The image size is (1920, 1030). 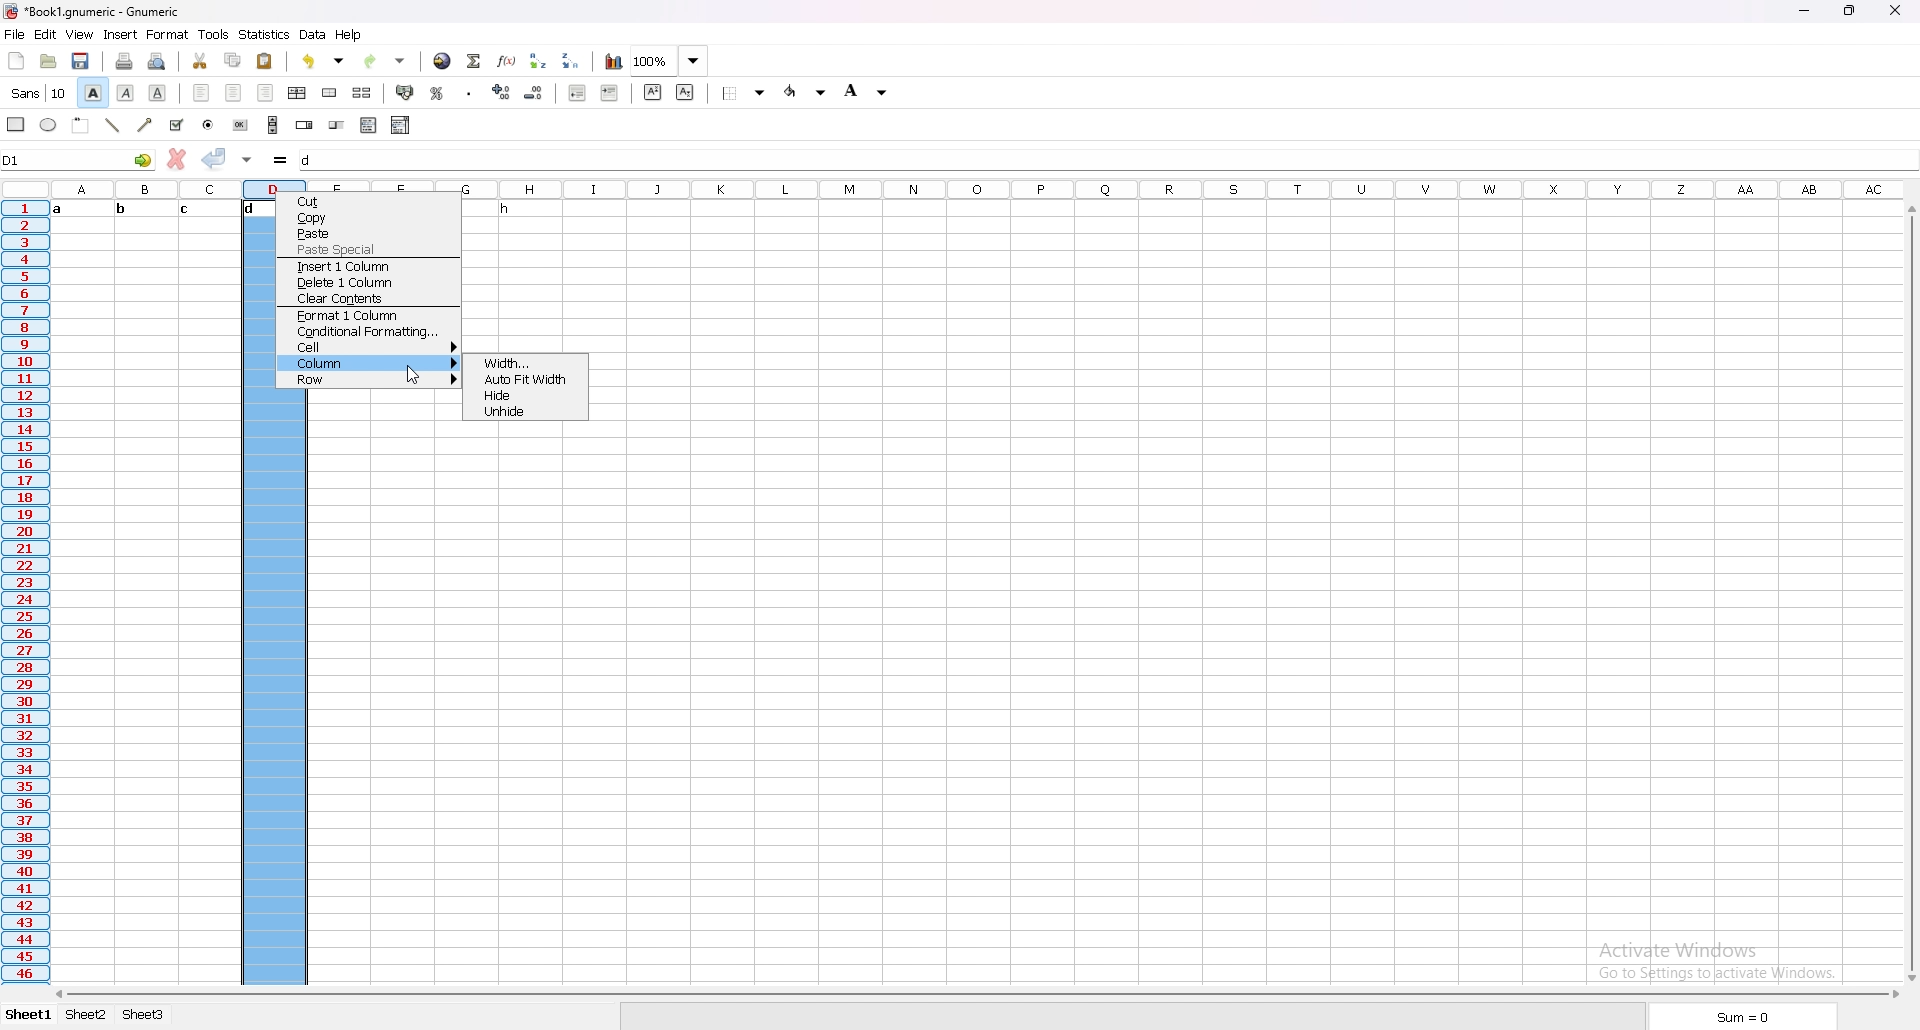 I want to click on left align, so click(x=201, y=92).